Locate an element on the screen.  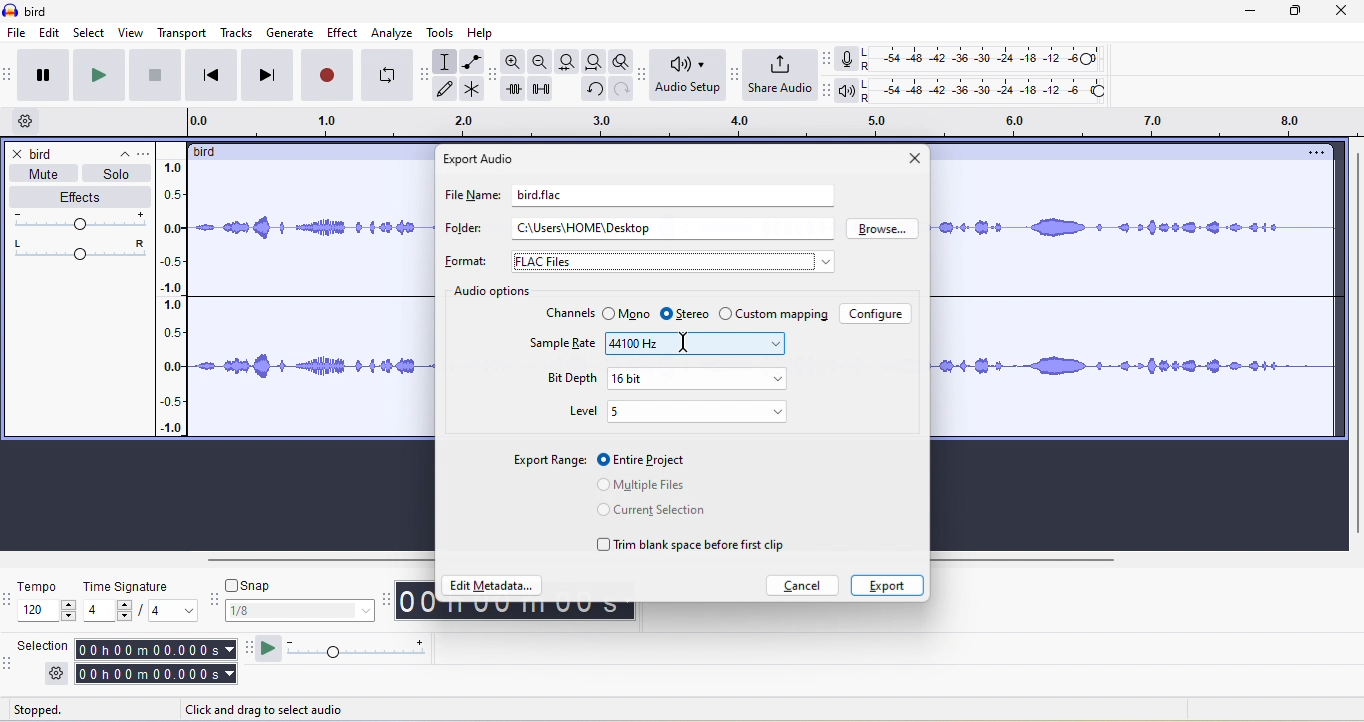
cursor movement is located at coordinates (683, 343).